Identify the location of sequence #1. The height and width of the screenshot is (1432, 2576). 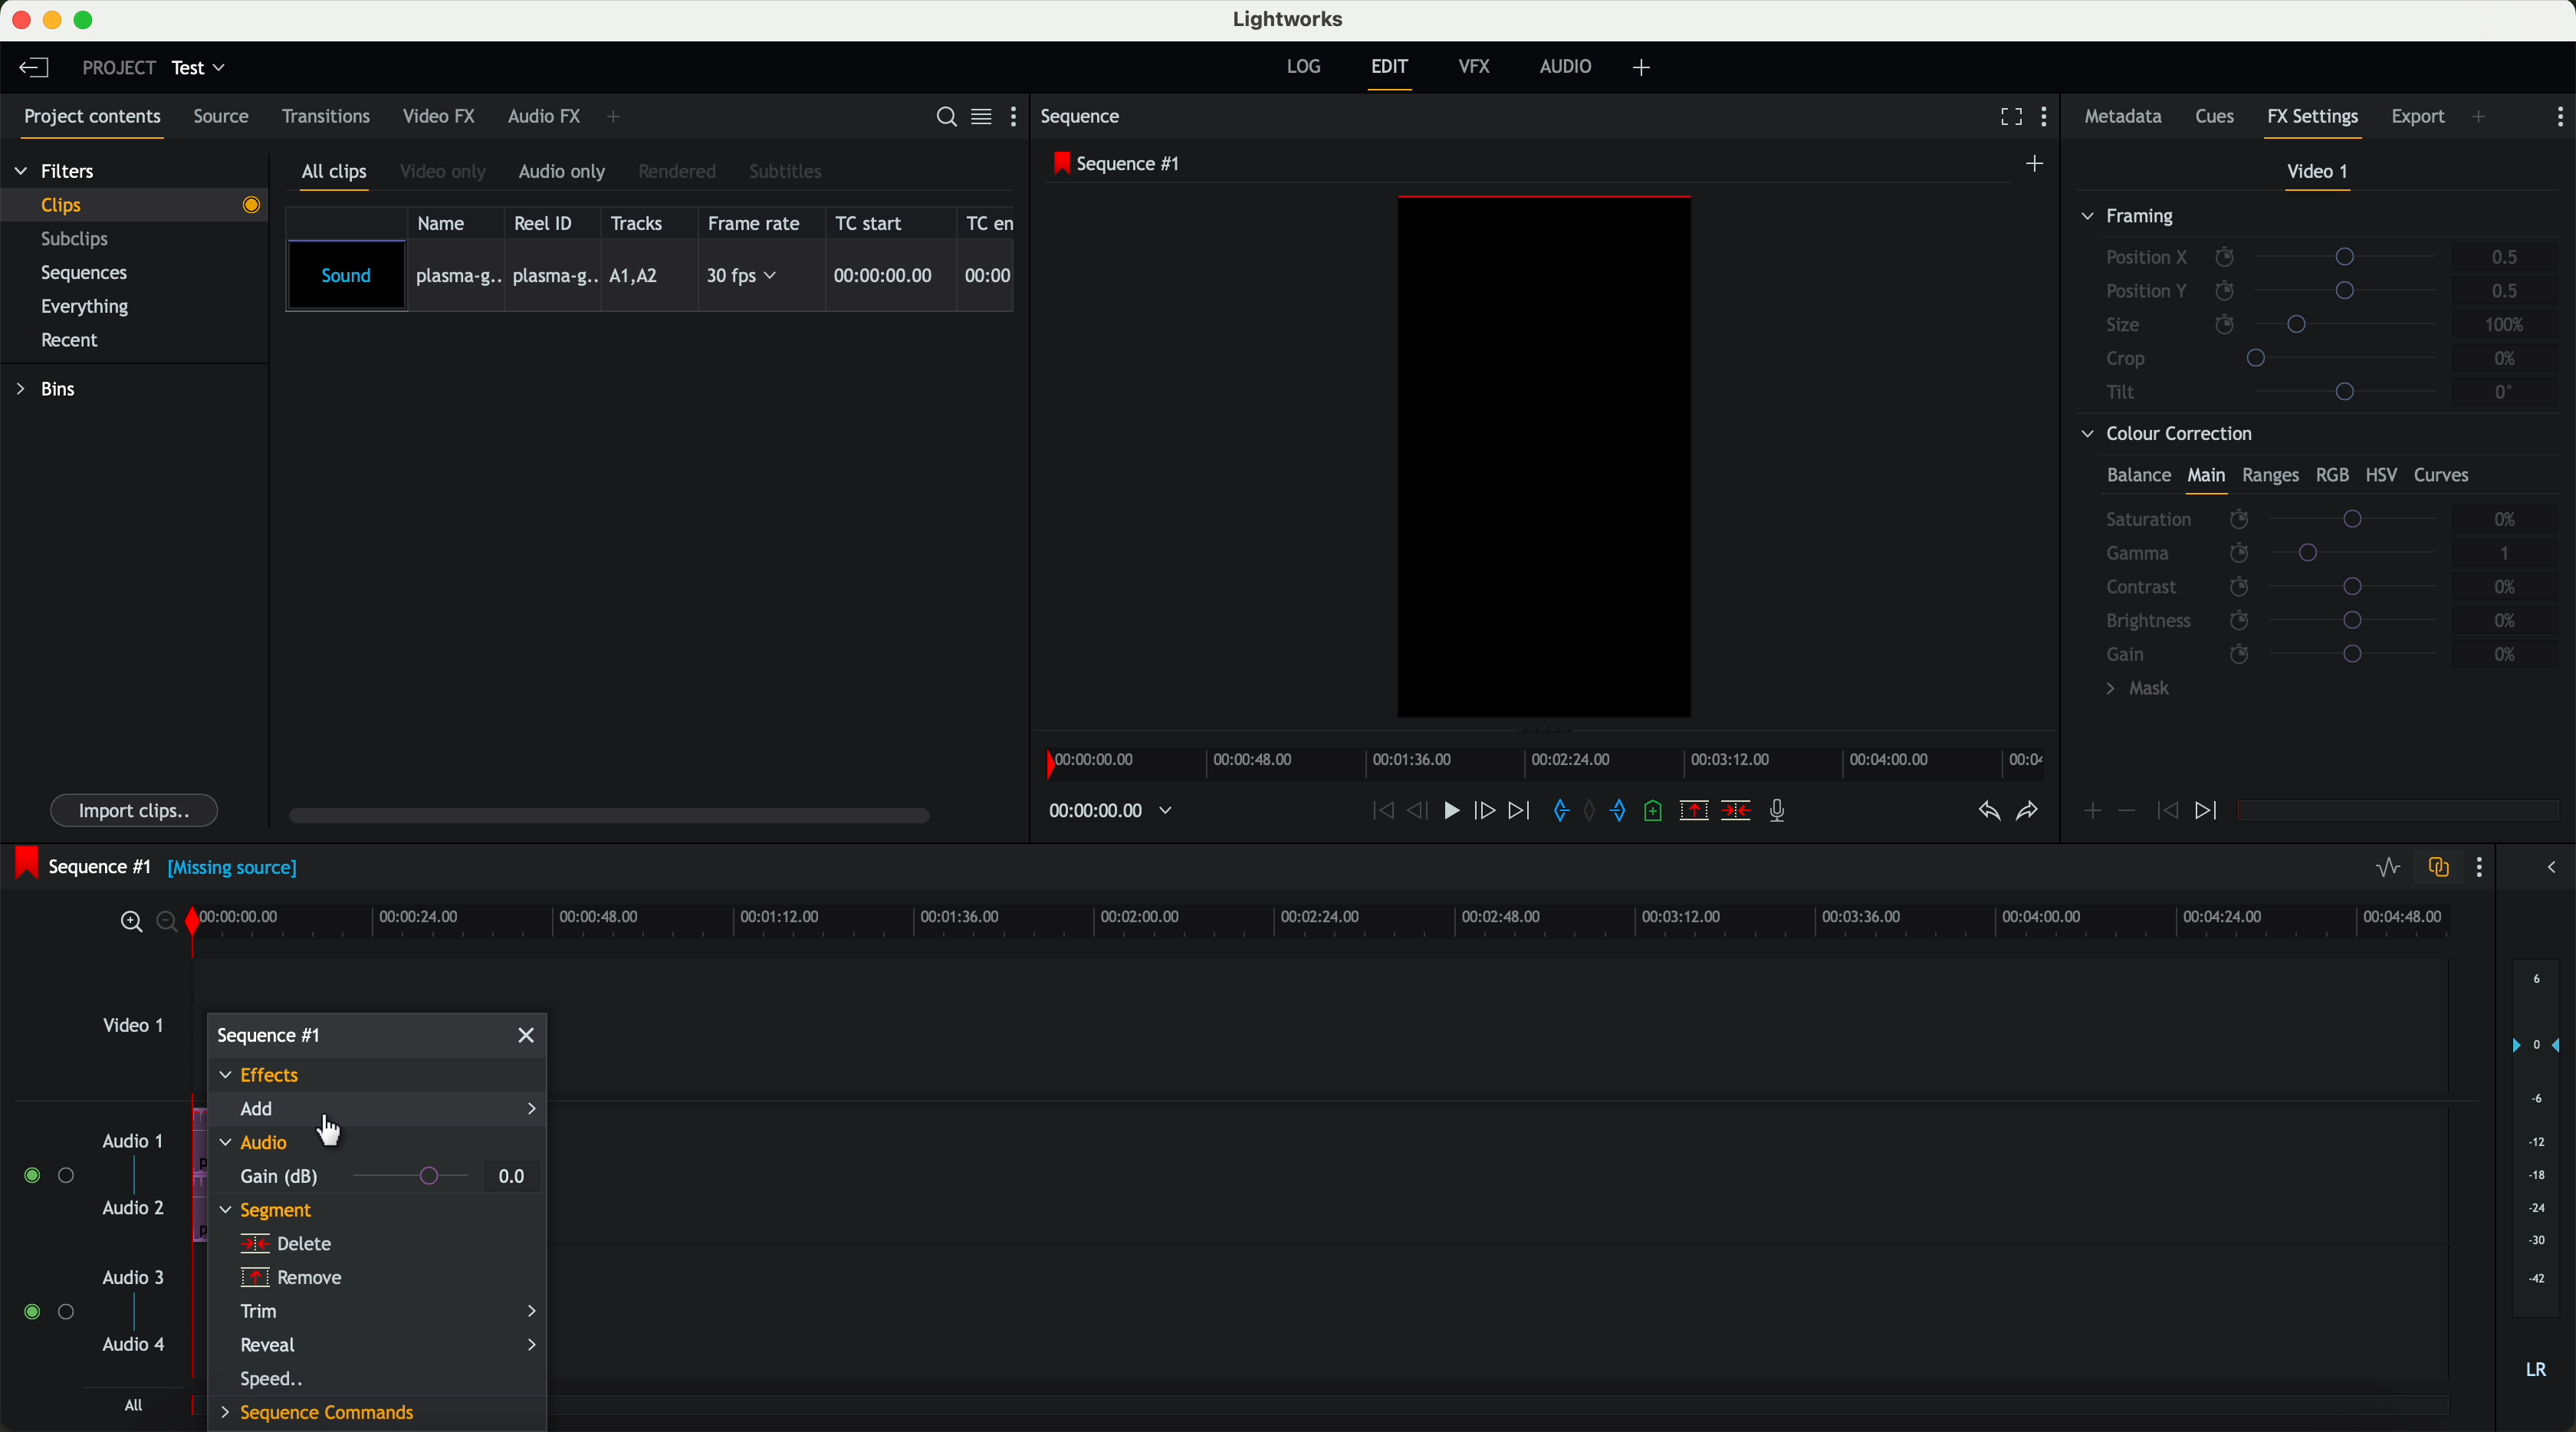
(1120, 165).